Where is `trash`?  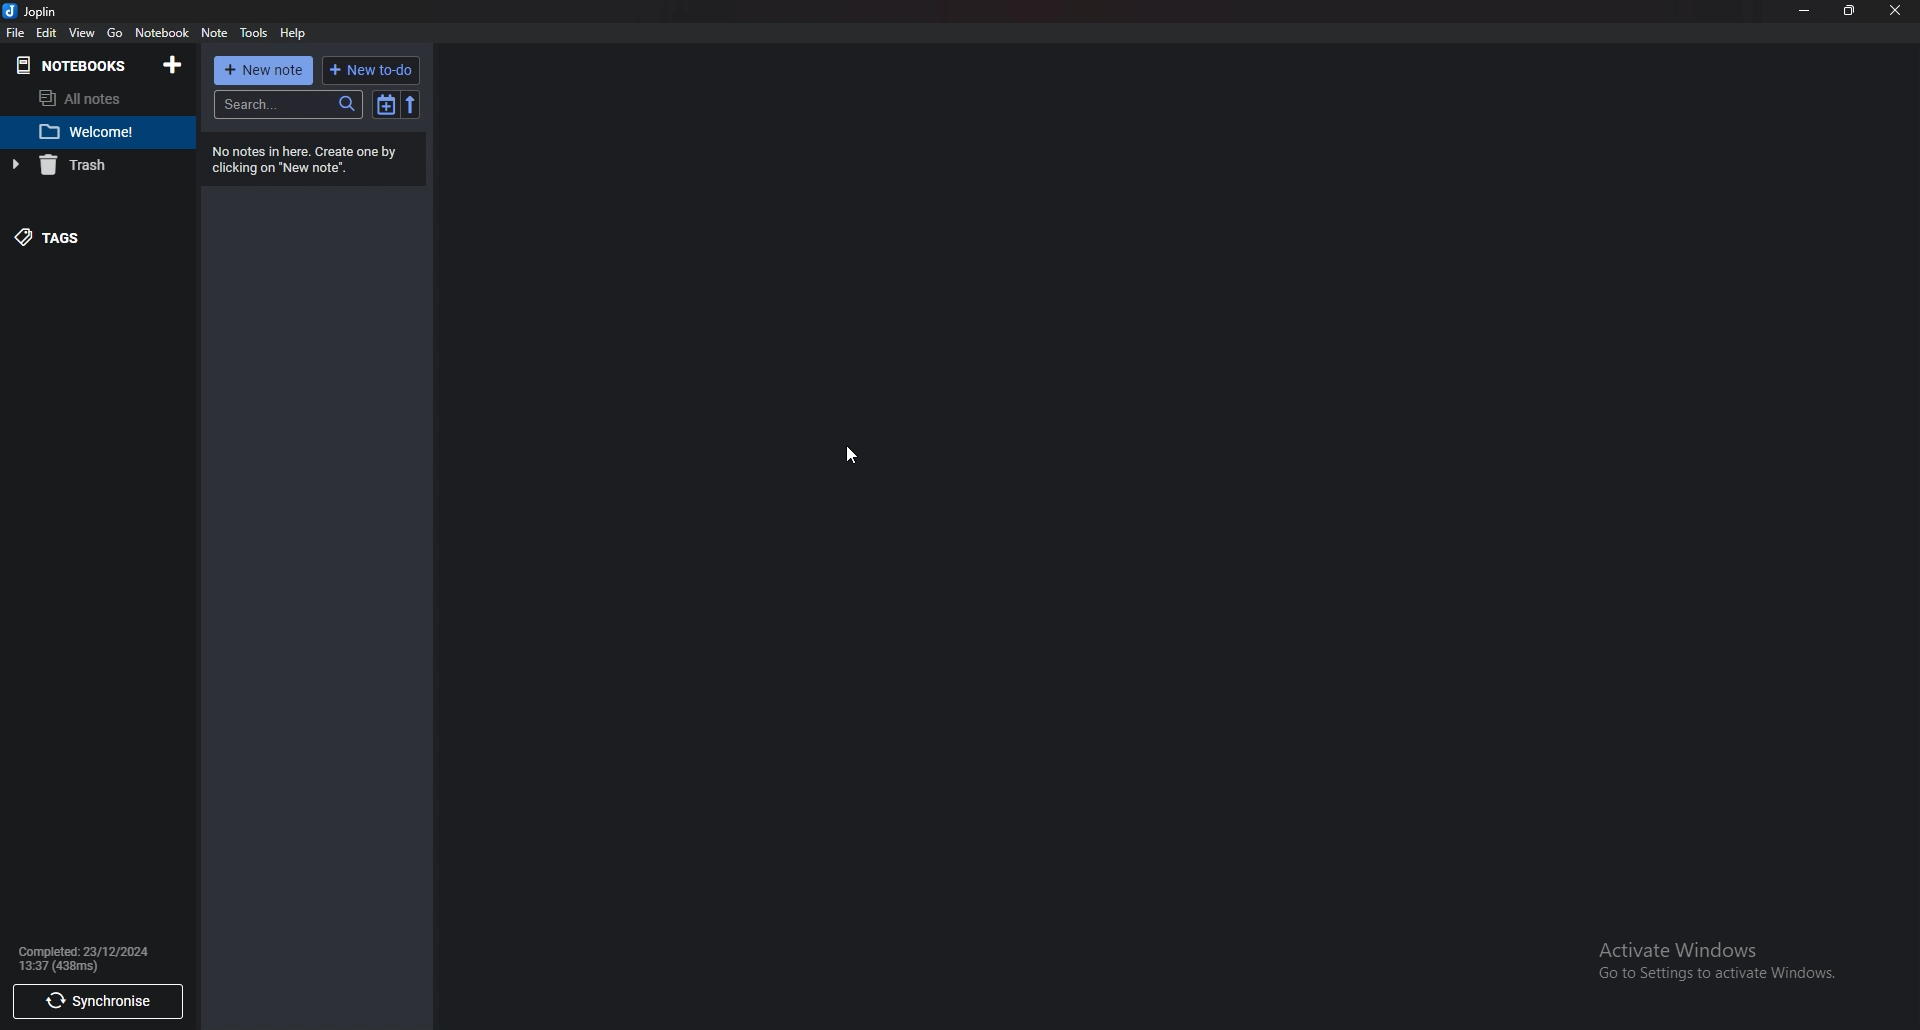
trash is located at coordinates (89, 164).